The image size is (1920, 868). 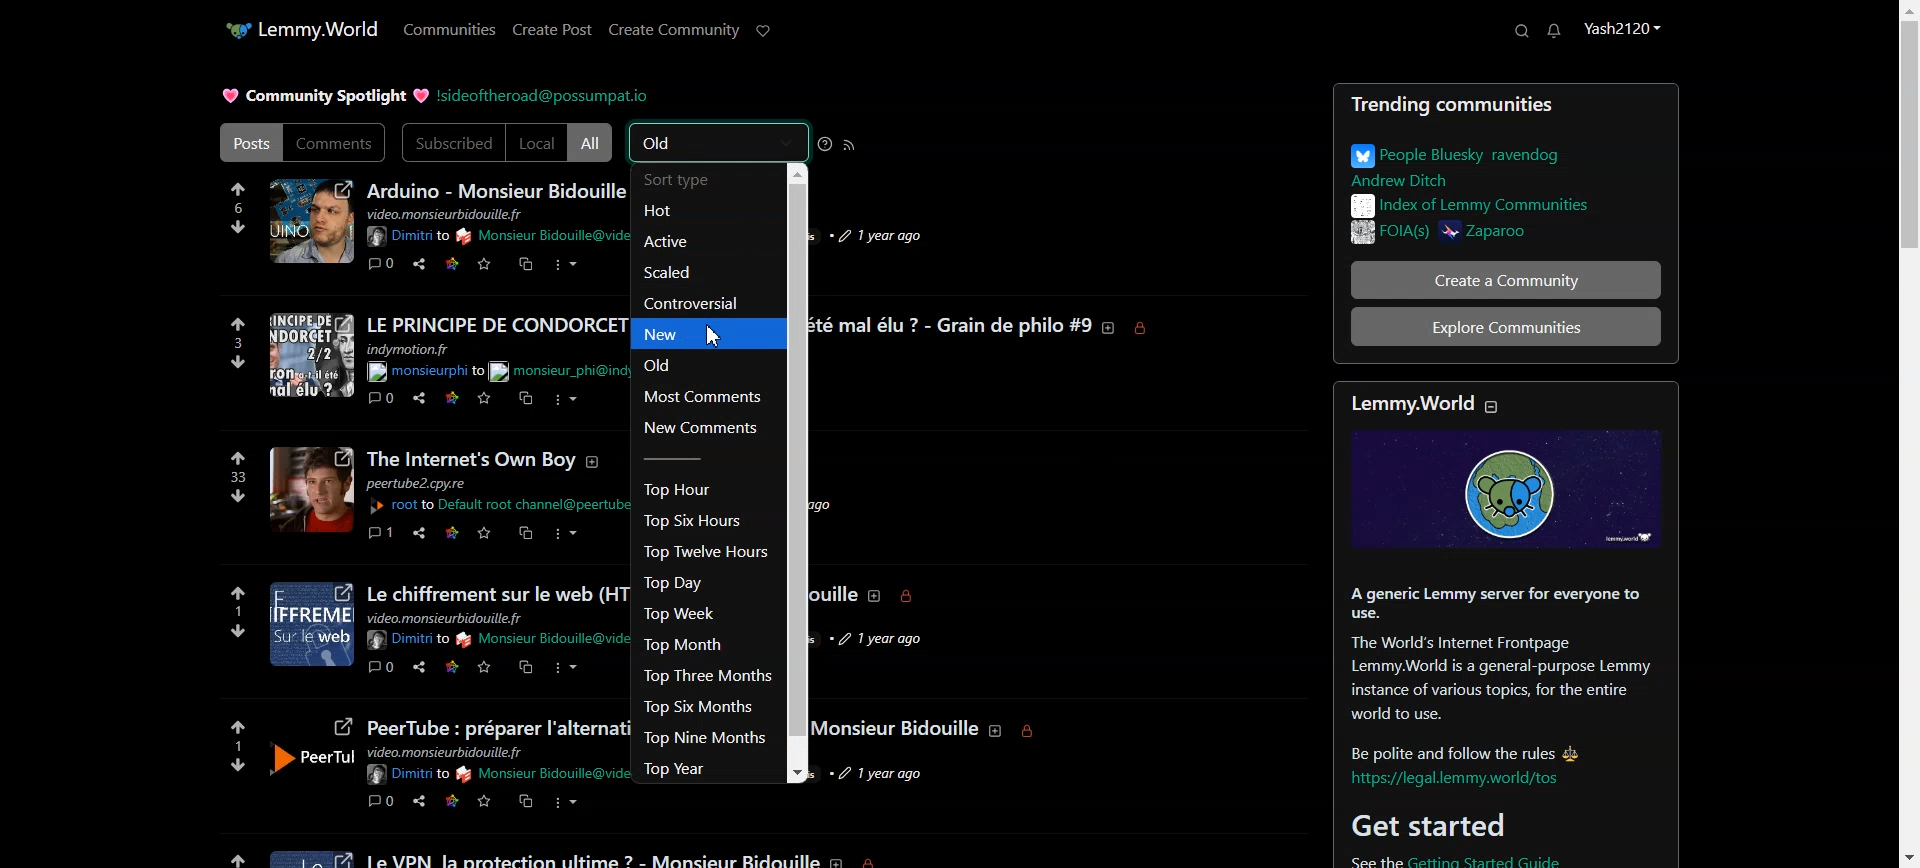 What do you see at coordinates (1384, 234) in the screenshot?
I see `FOIA(s)` at bounding box center [1384, 234].